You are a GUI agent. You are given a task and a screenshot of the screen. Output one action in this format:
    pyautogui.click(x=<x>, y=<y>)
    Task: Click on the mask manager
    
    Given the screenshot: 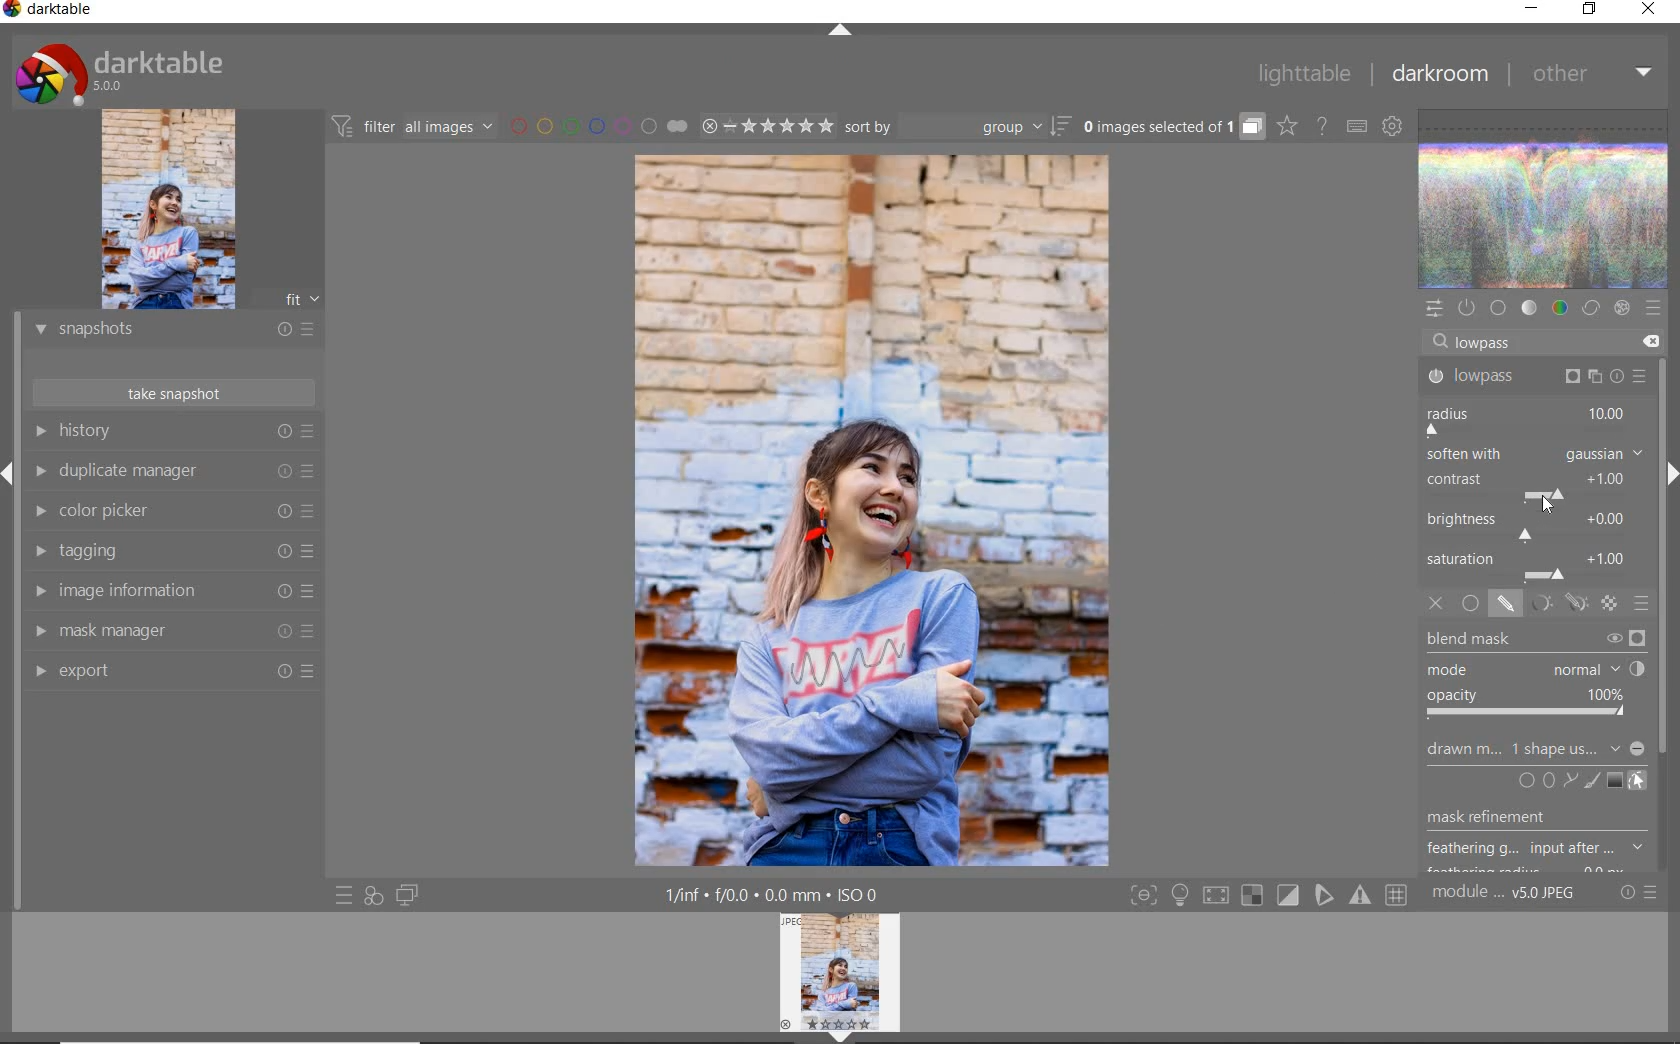 What is the action you would take?
    pyautogui.click(x=172, y=633)
    